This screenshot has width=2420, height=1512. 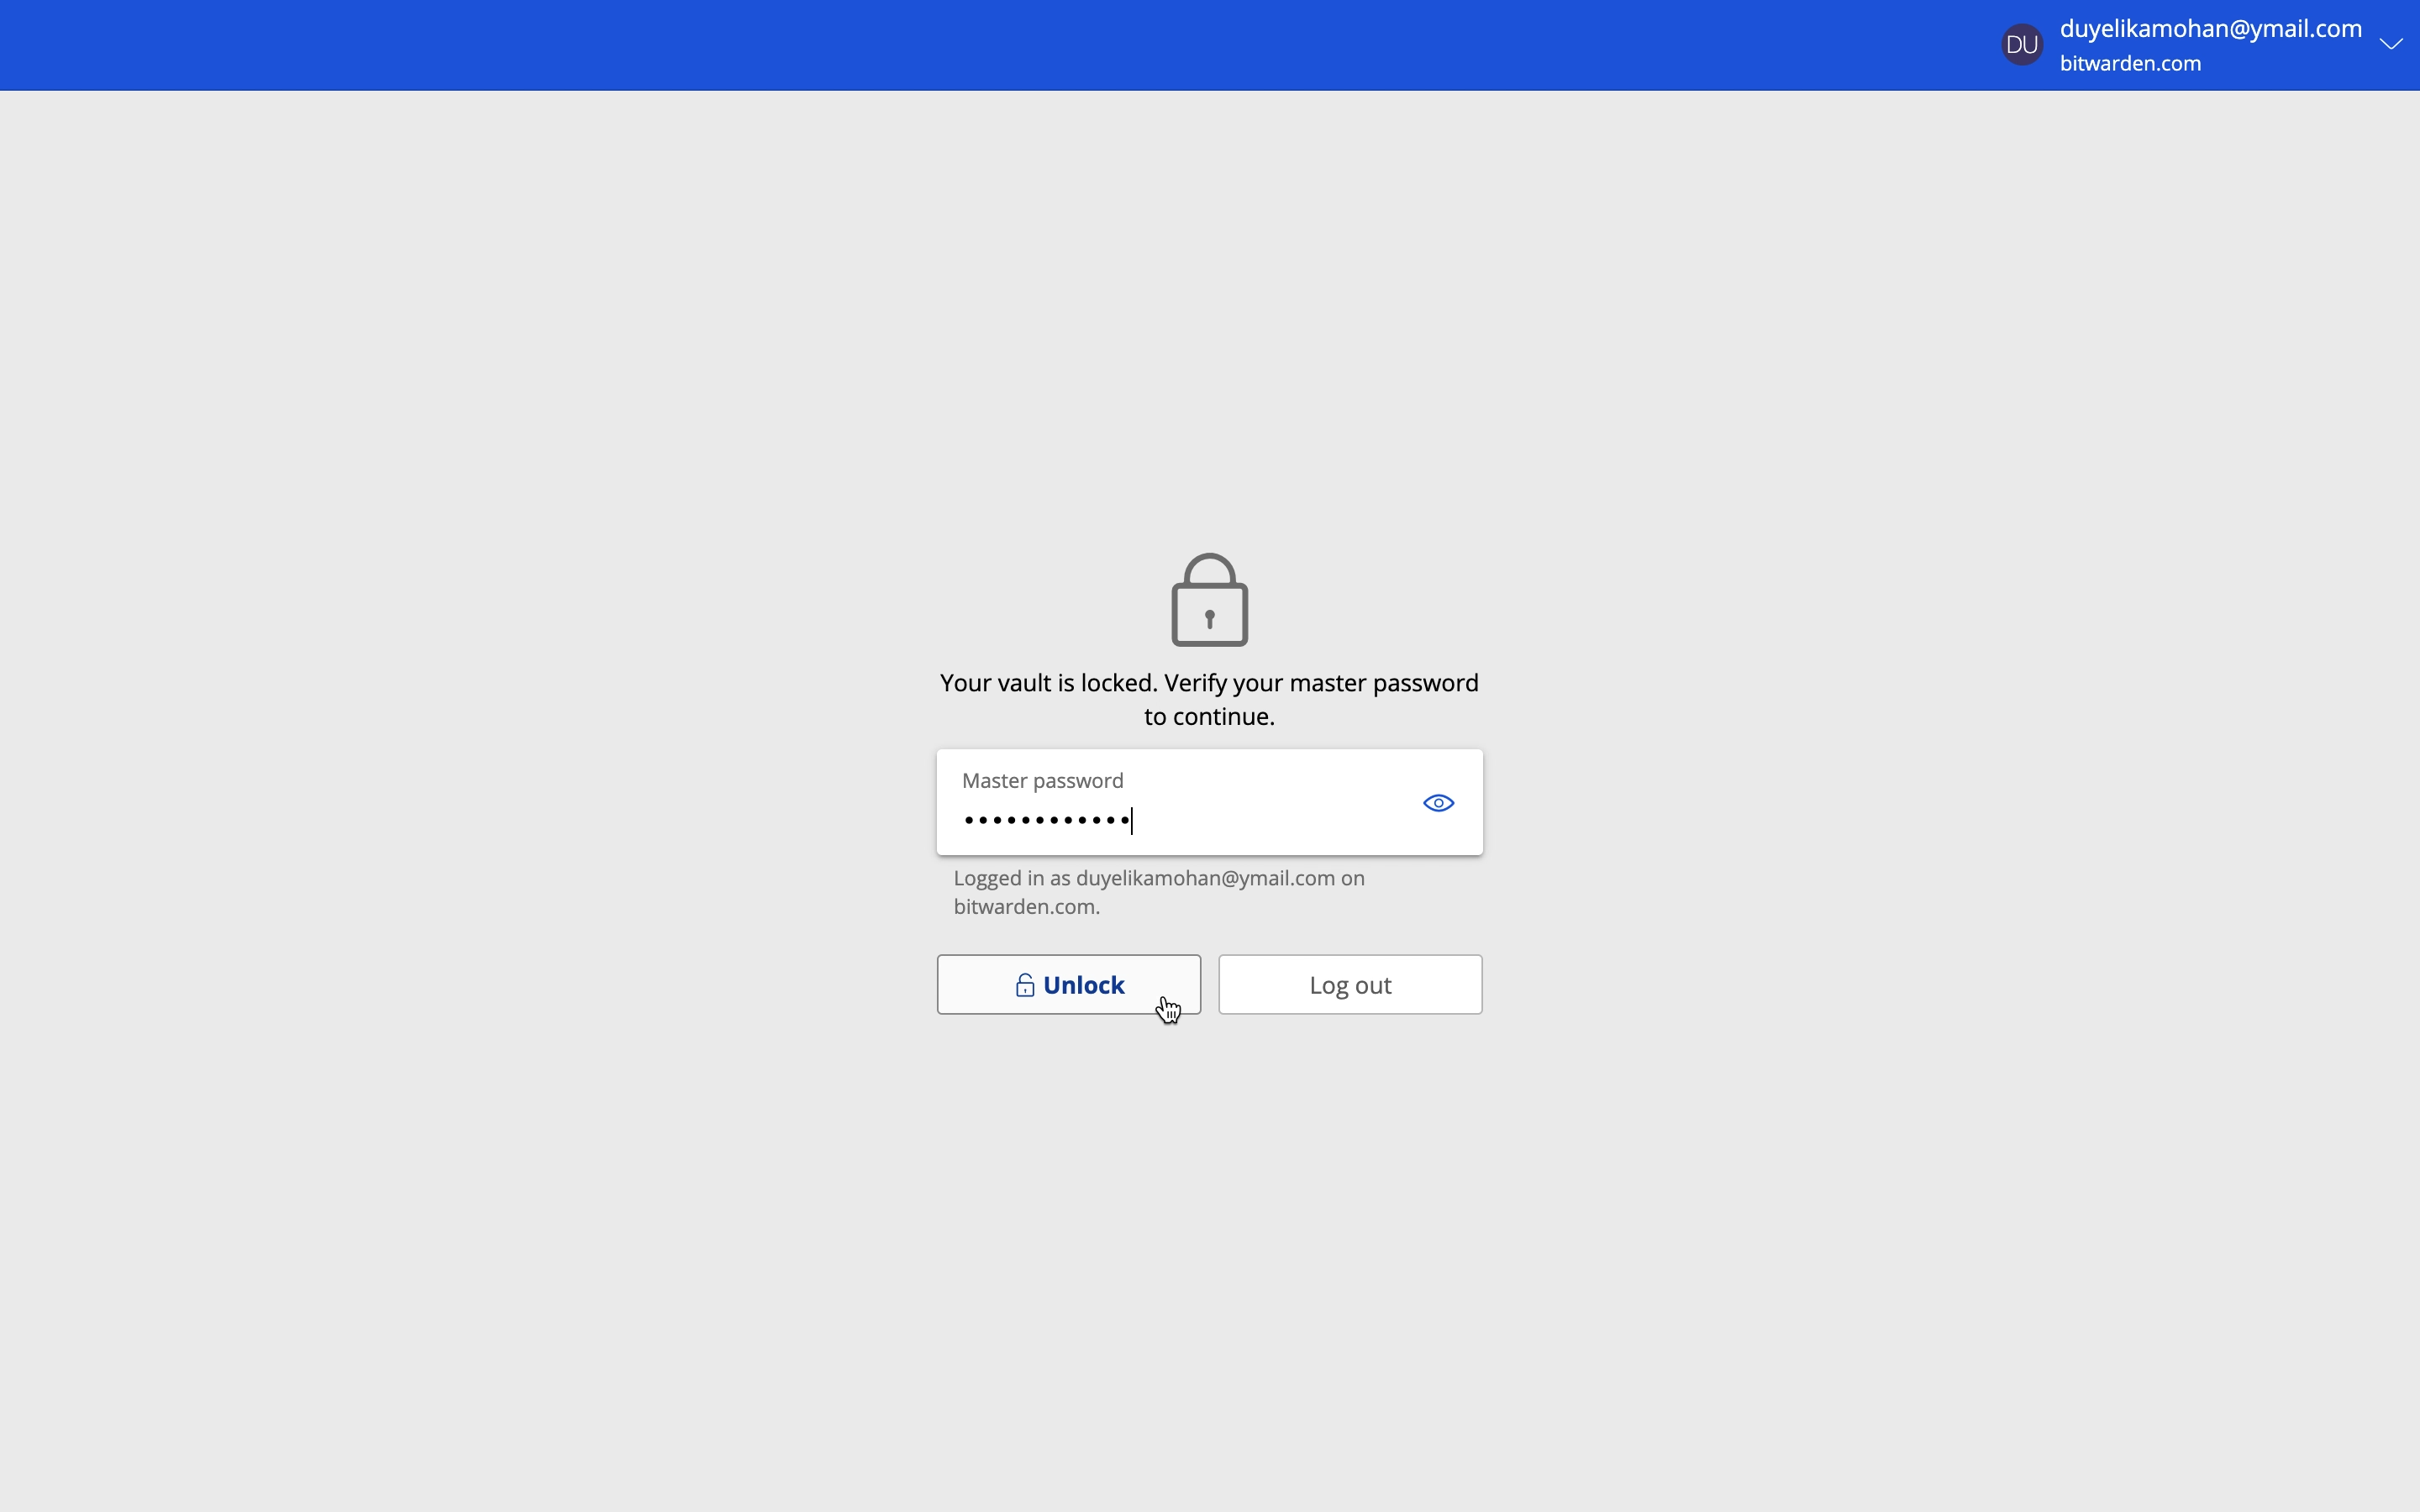 I want to click on cursor, so click(x=1169, y=1013).